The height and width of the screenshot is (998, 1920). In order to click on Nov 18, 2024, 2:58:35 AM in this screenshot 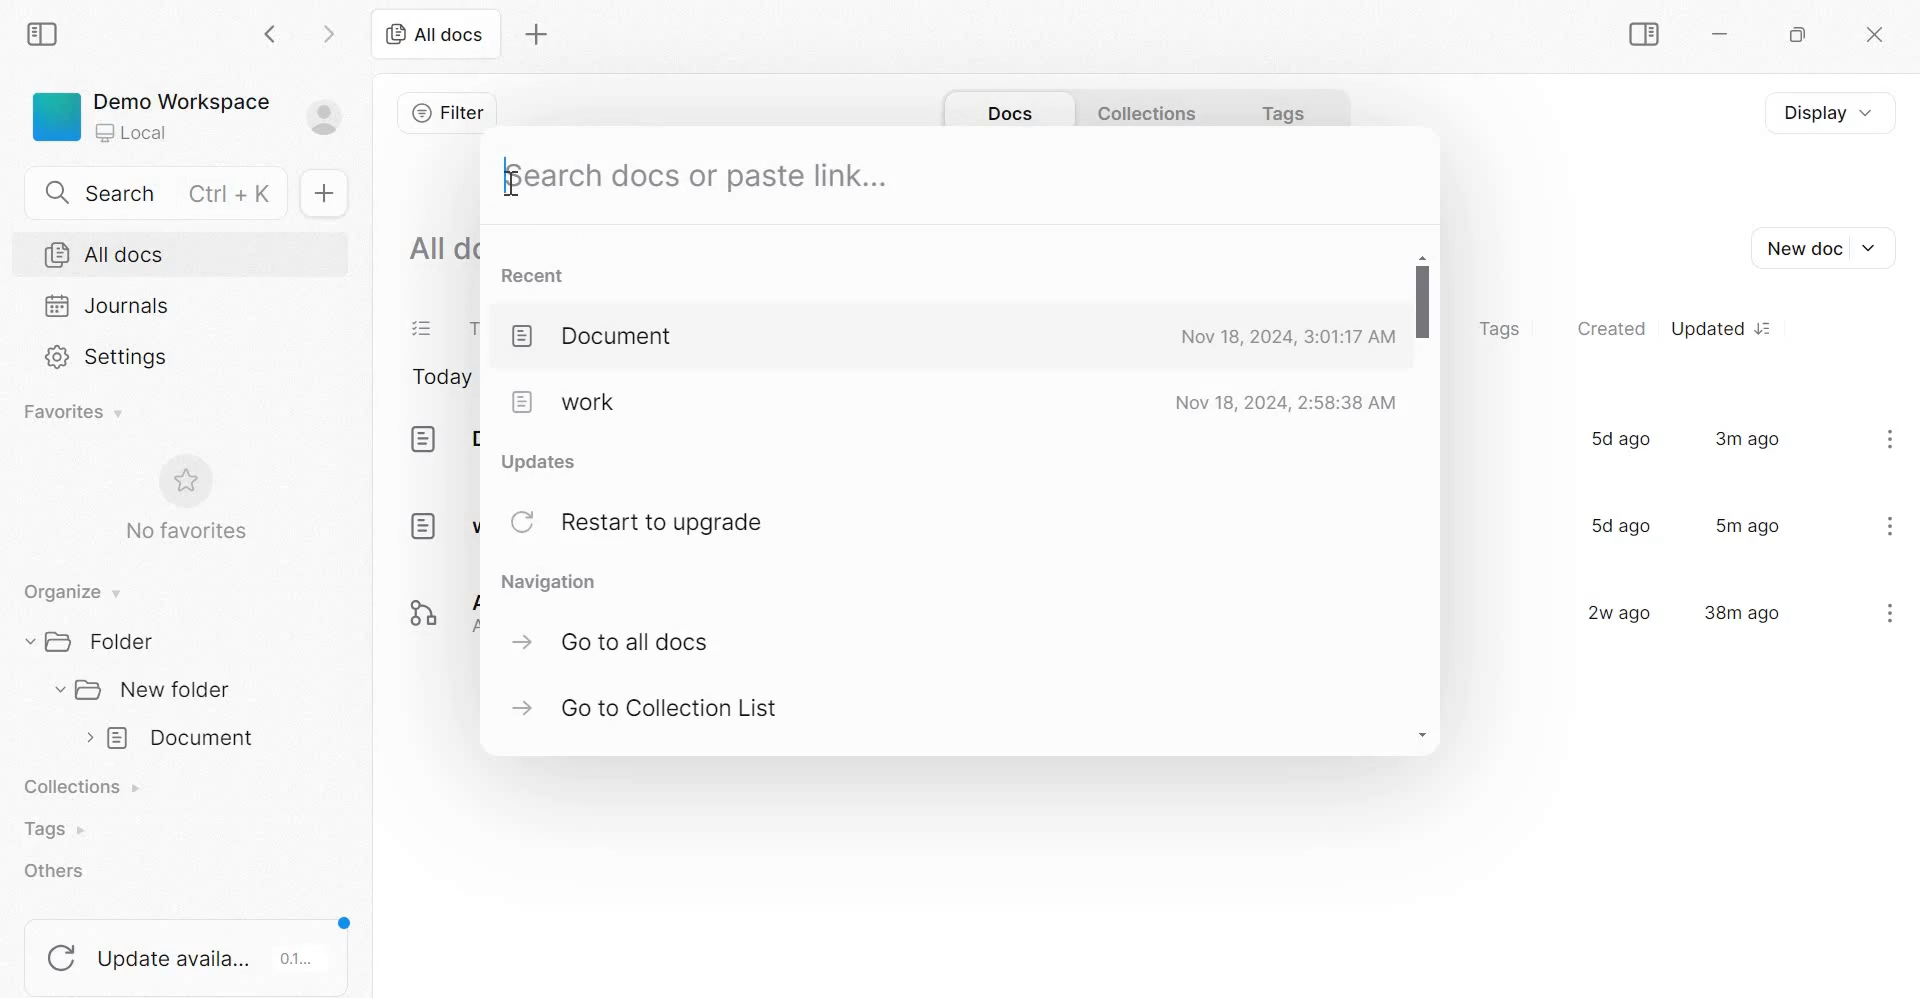, I will do `click(1286, 402)`.